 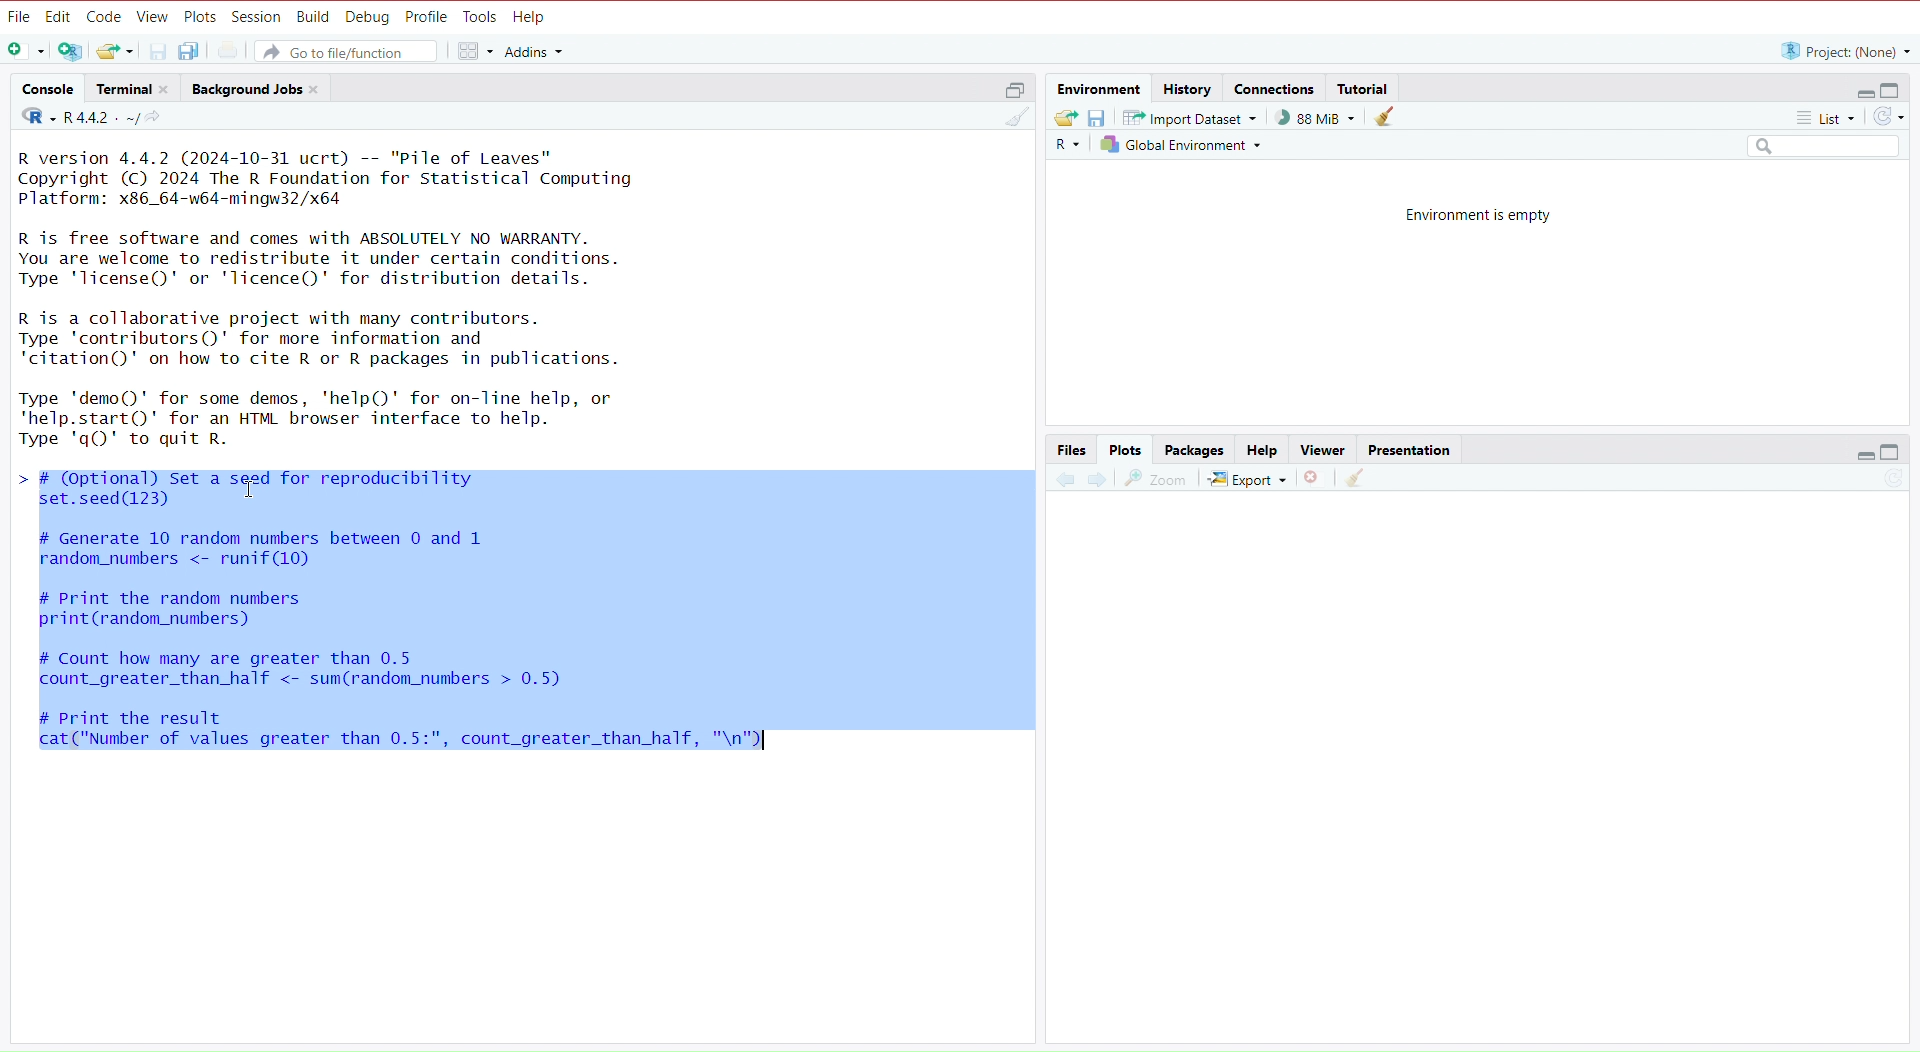 I want to click on Hide, so click(x=1864, y=91).